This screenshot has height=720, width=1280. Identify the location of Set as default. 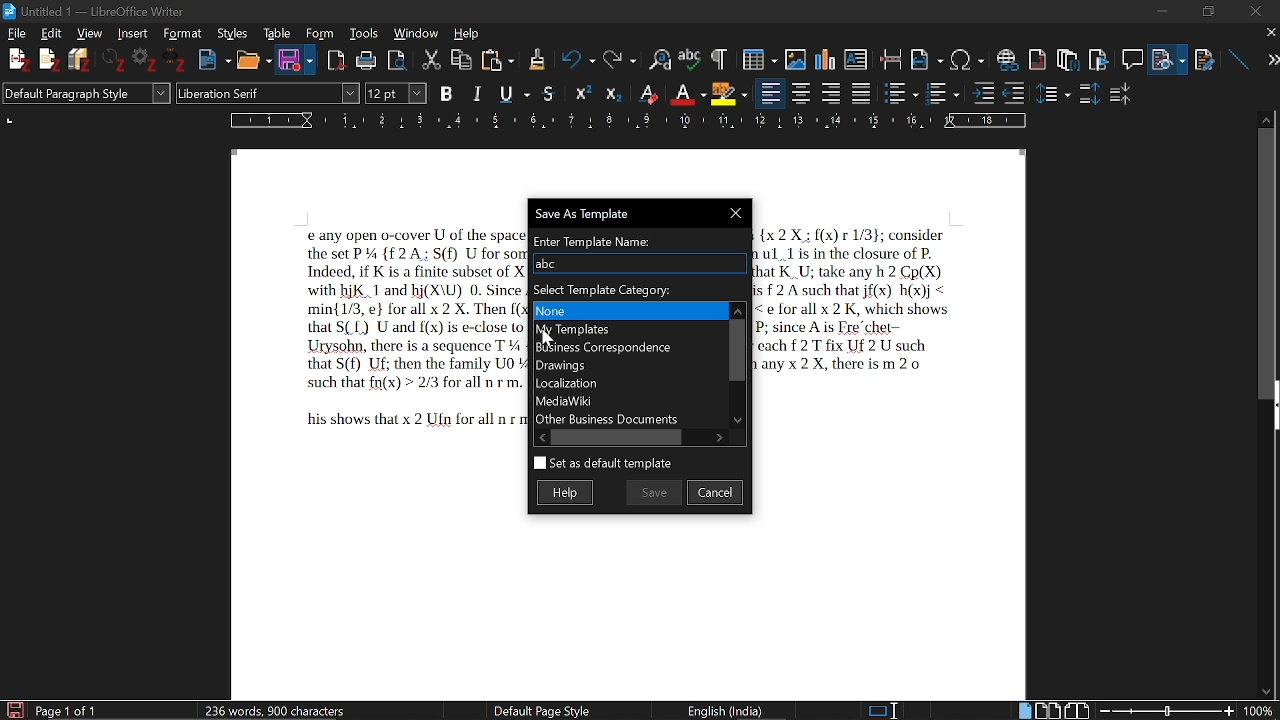
(602, 464).